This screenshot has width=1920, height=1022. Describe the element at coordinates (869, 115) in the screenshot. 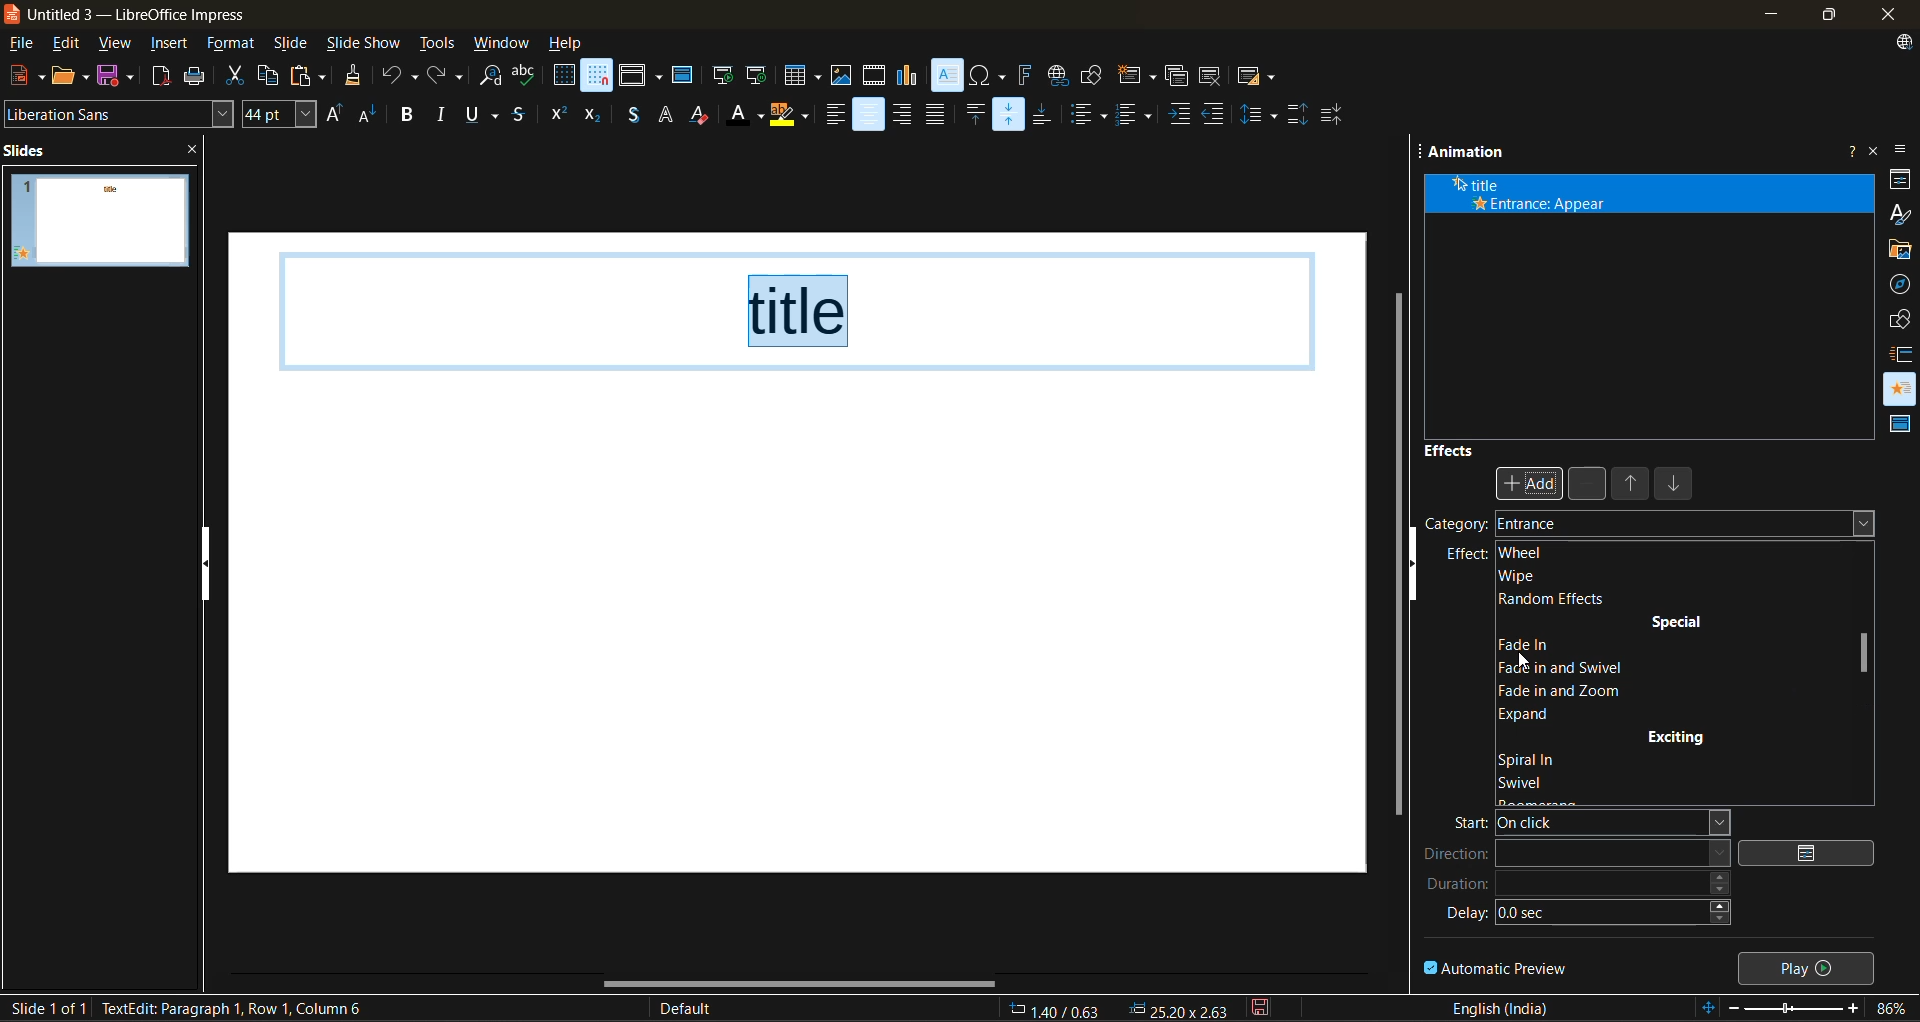

I see `align center` at that location.